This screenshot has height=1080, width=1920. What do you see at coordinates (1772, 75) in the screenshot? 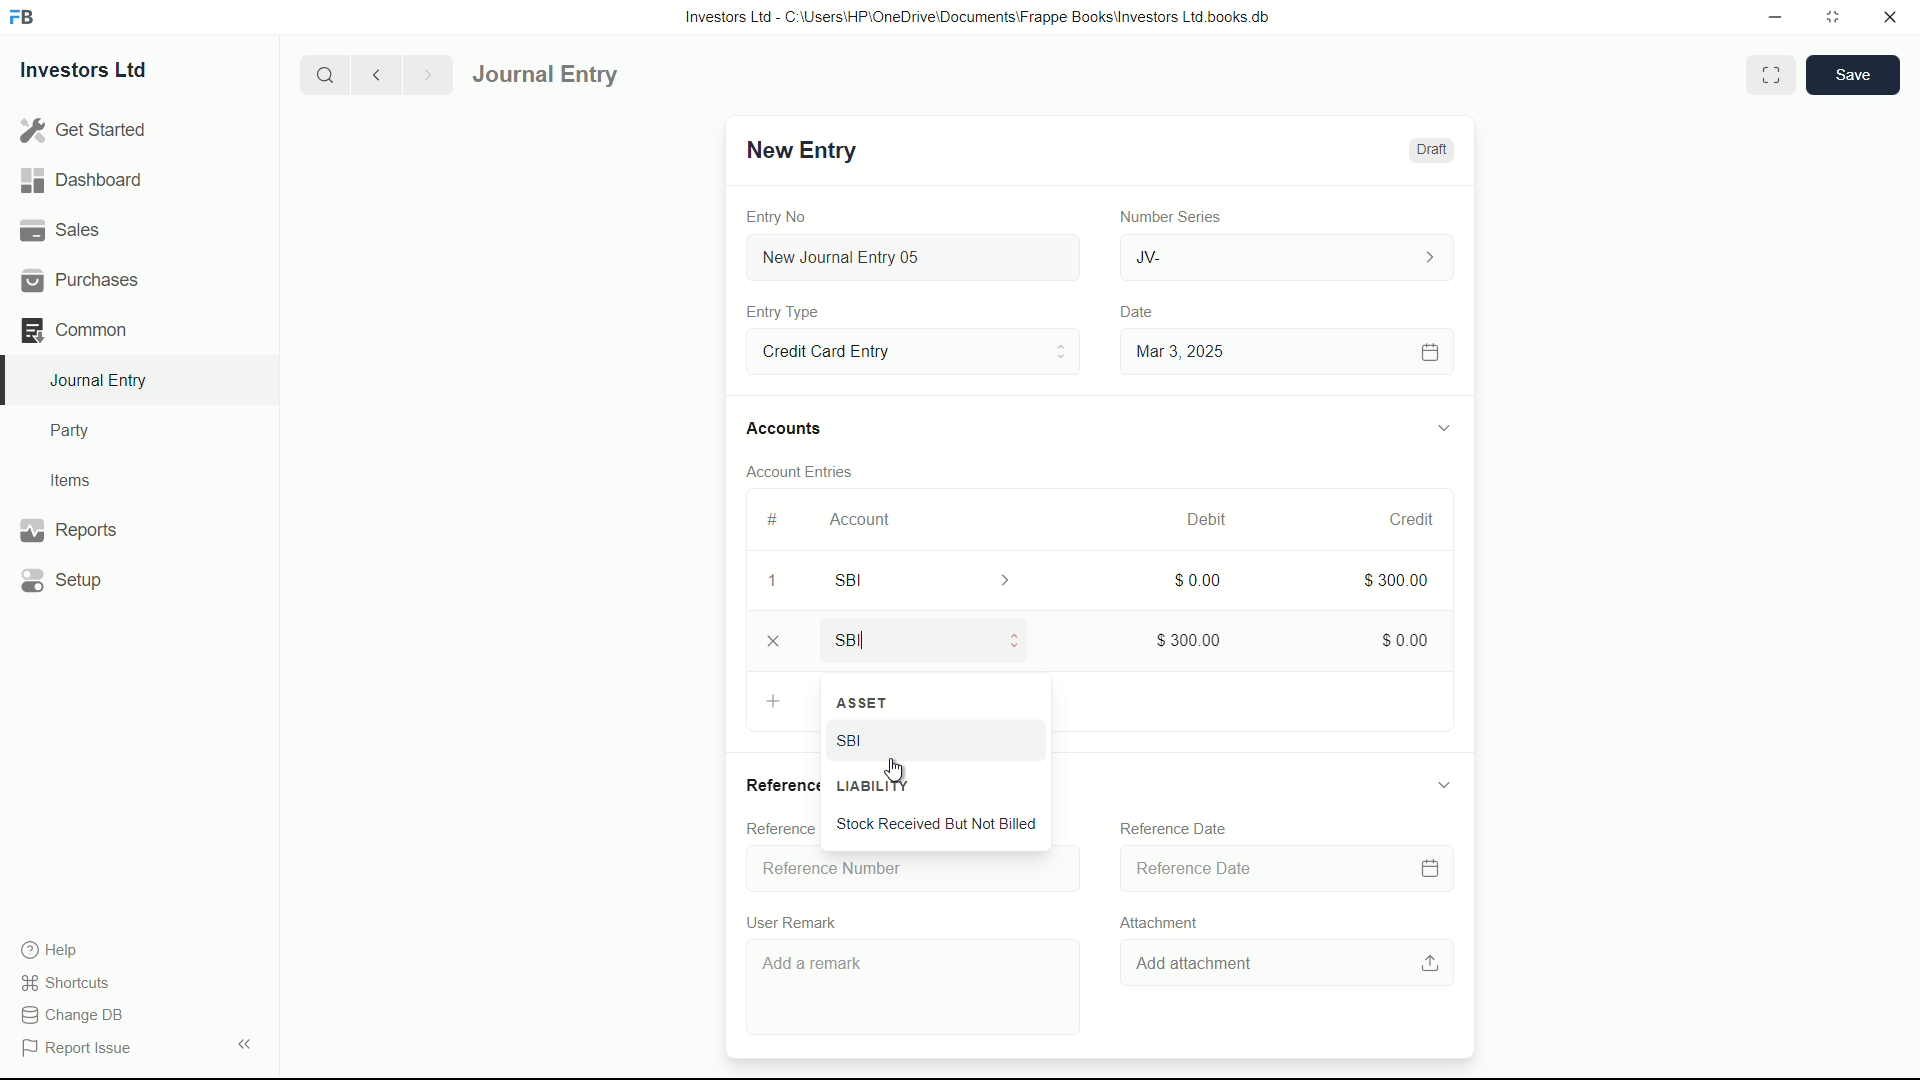
I see `Toggle between form and full width` at bounding box center [1772, 75].